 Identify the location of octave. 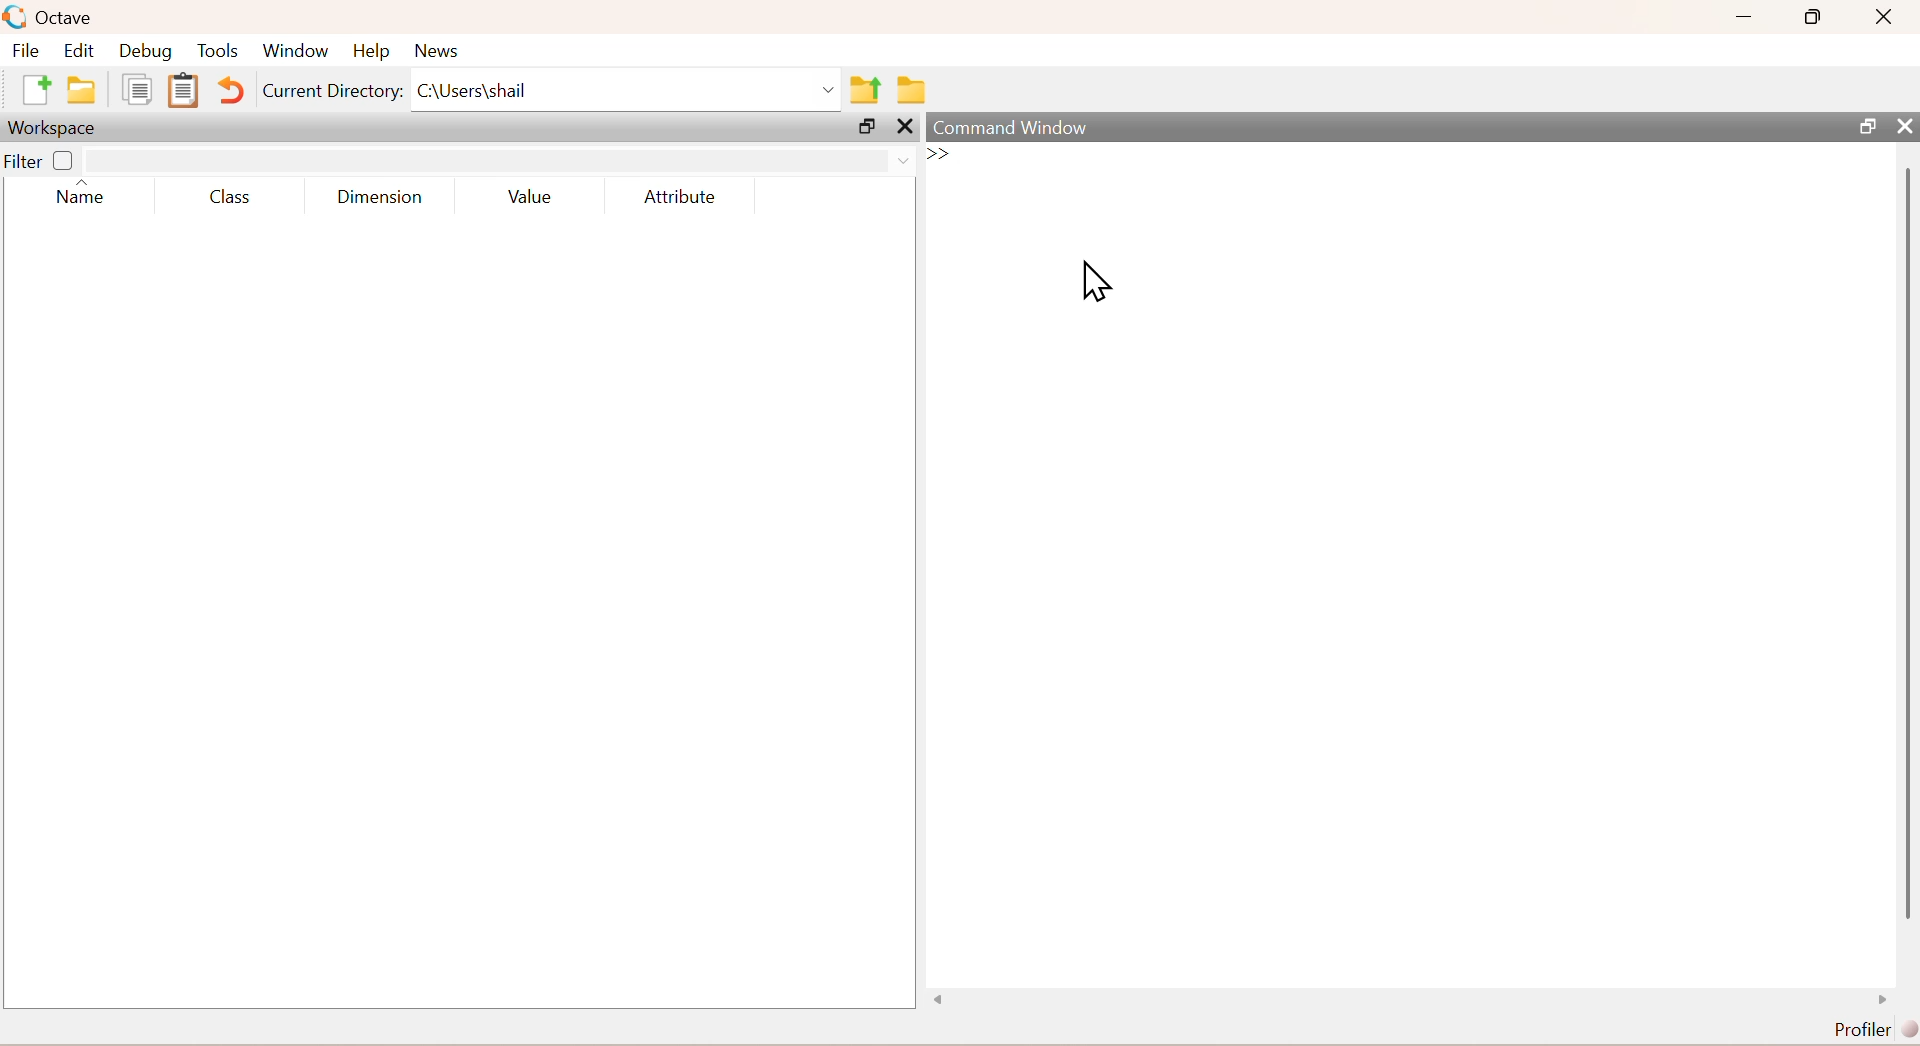
(68, 19).